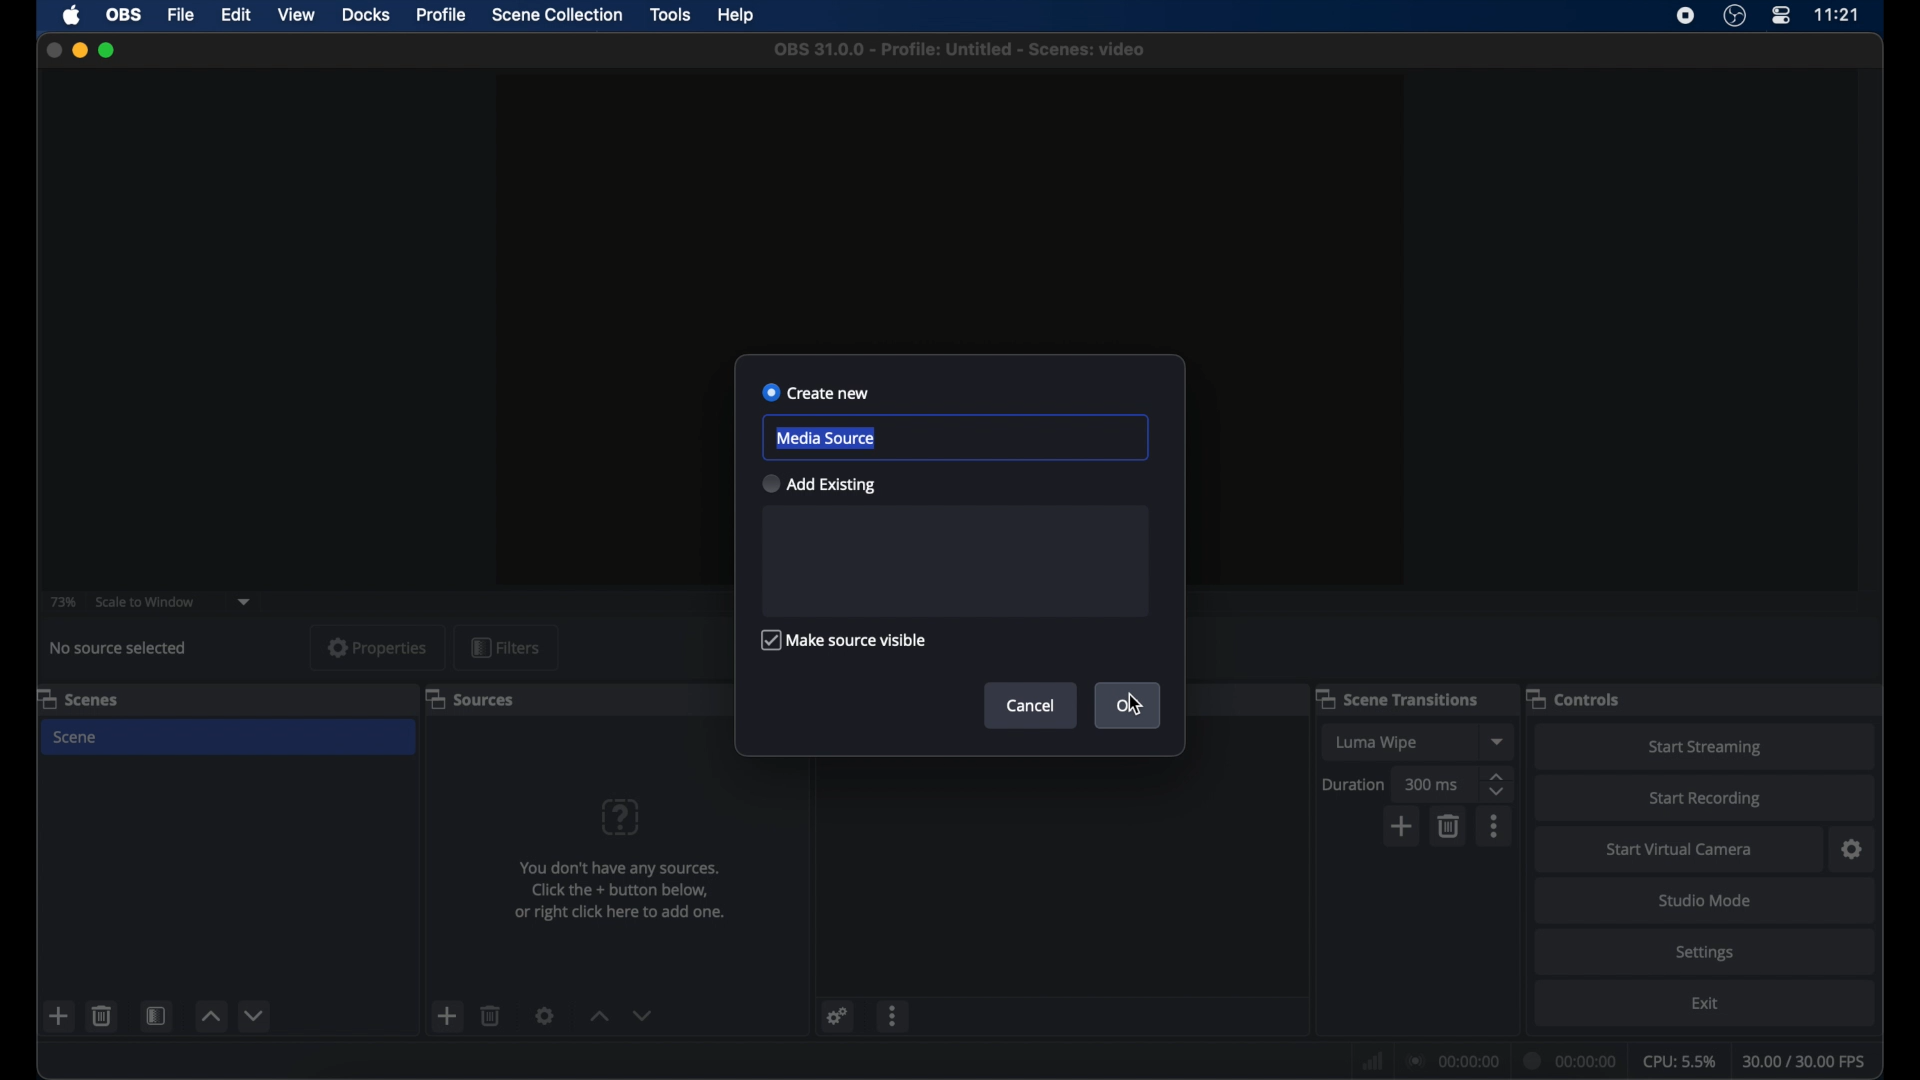 This screenshot has height=1080, width=1920. I want to click on scale to window, so click(145, 602).